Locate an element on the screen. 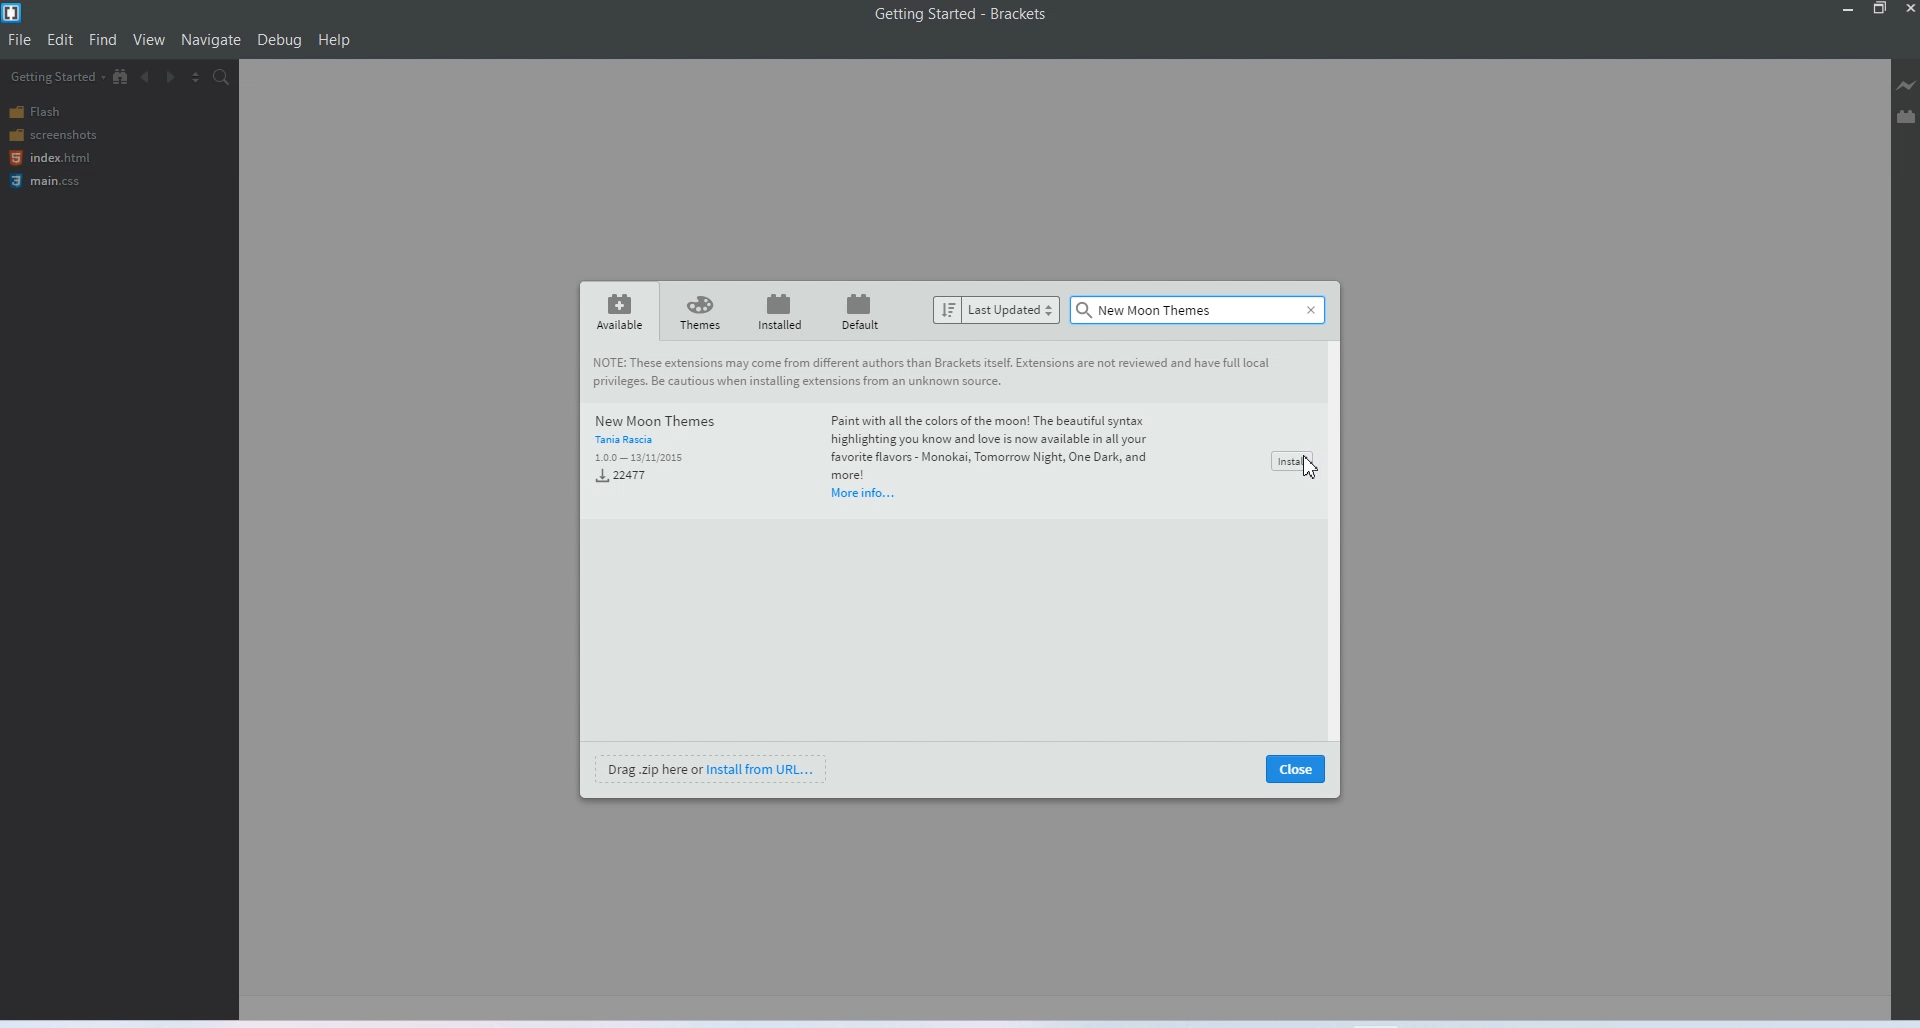 The image size is (1920, 1028). Close is located at coordinates (1908, 10).